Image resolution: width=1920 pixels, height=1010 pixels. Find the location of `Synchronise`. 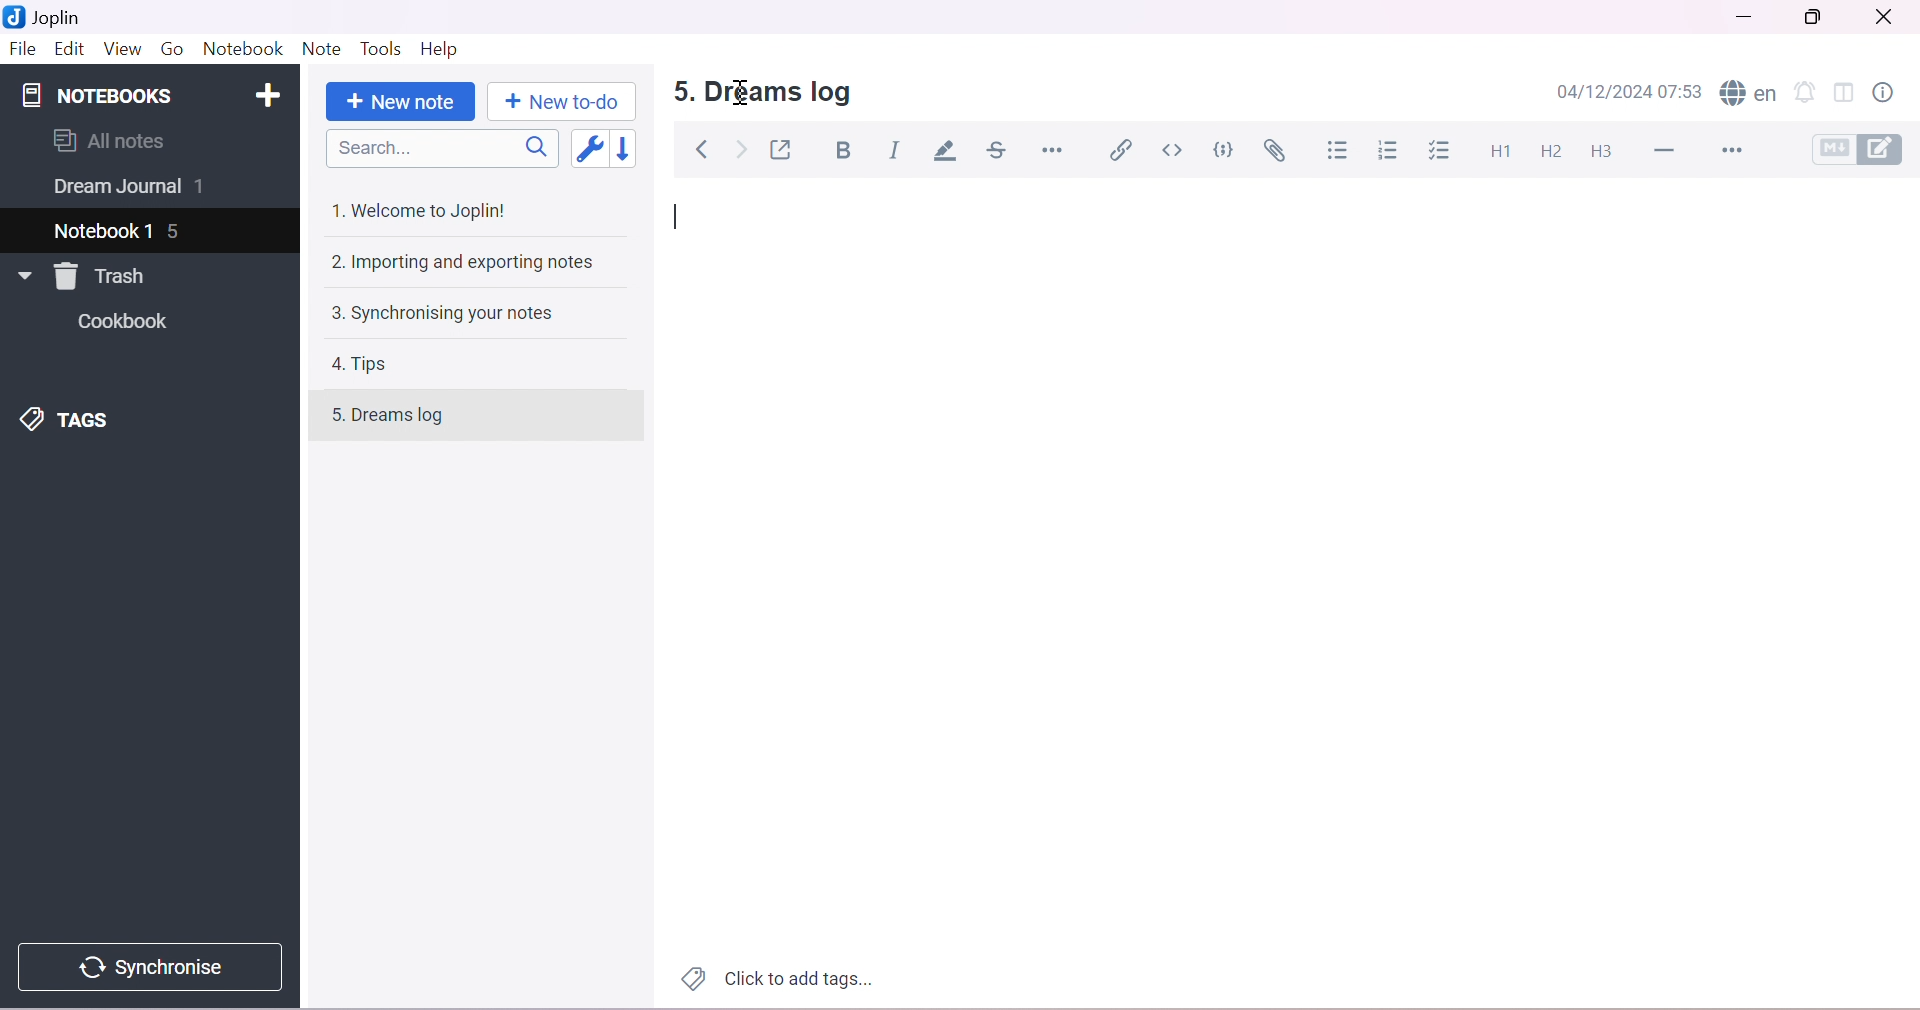

Synchronise is located at coordinates (157, 967).